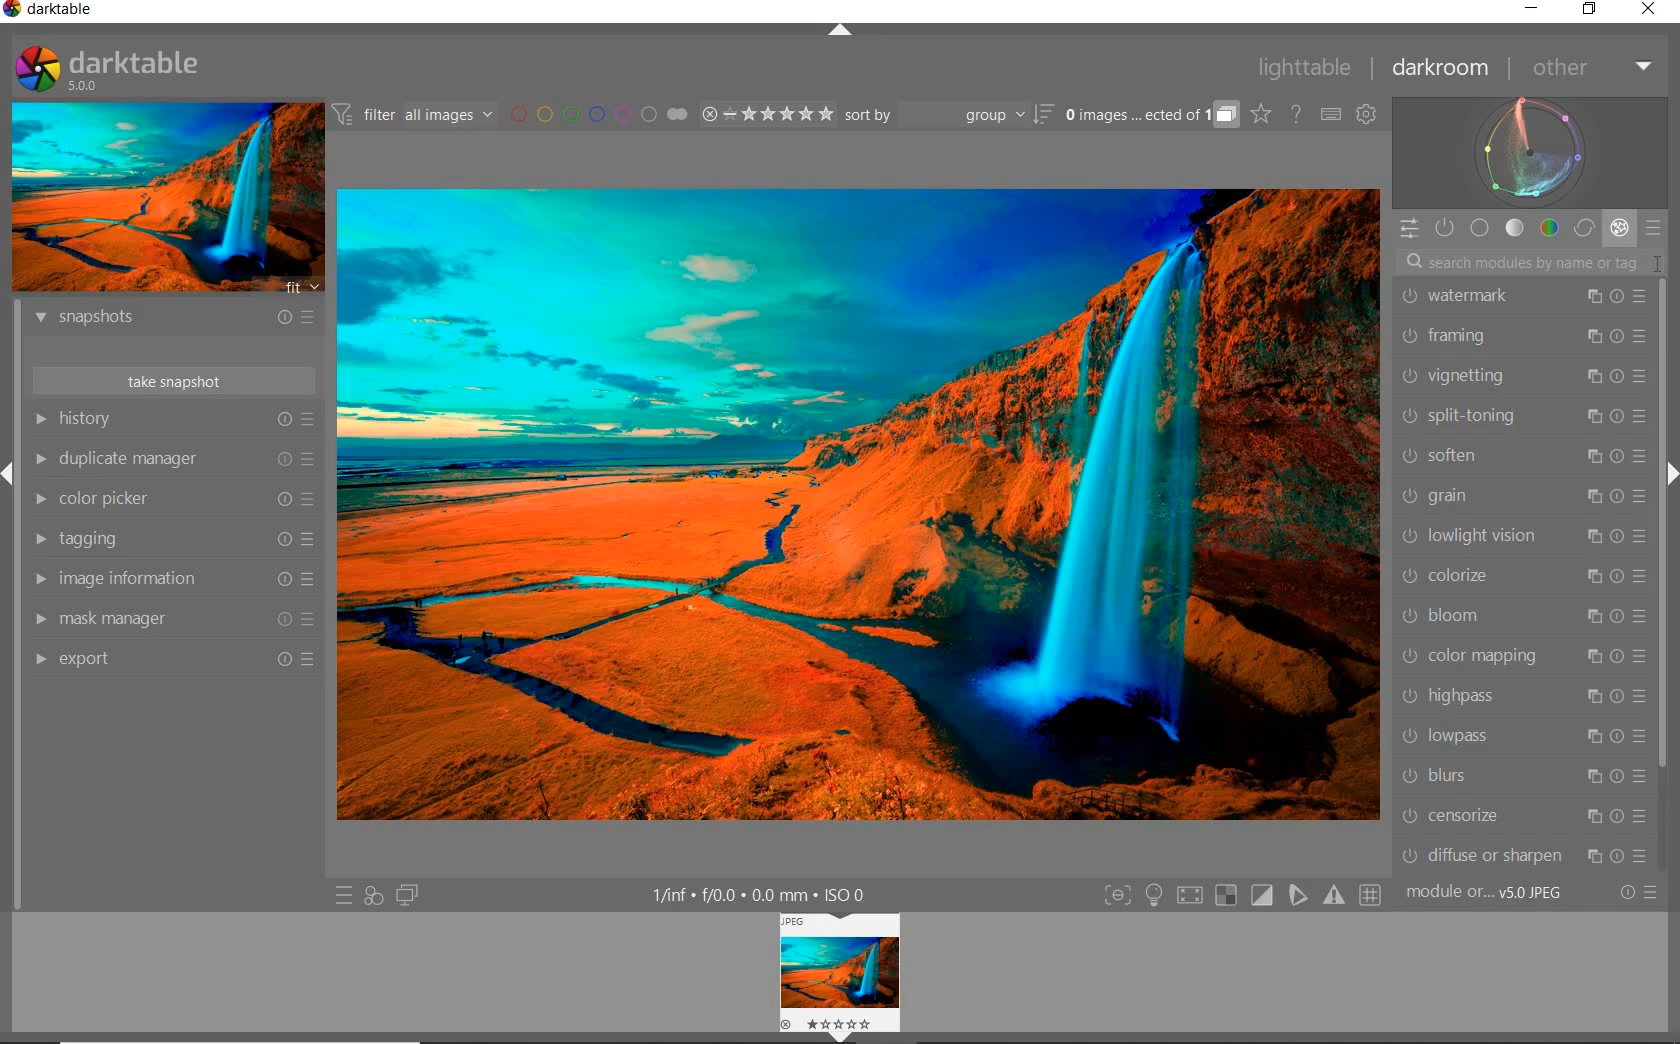 The width and height of the screenshot is (1680, 1044). I want to click on DISPLAY A SECOND DARKROOM IMAGE WINDOW, so click(408, 895).